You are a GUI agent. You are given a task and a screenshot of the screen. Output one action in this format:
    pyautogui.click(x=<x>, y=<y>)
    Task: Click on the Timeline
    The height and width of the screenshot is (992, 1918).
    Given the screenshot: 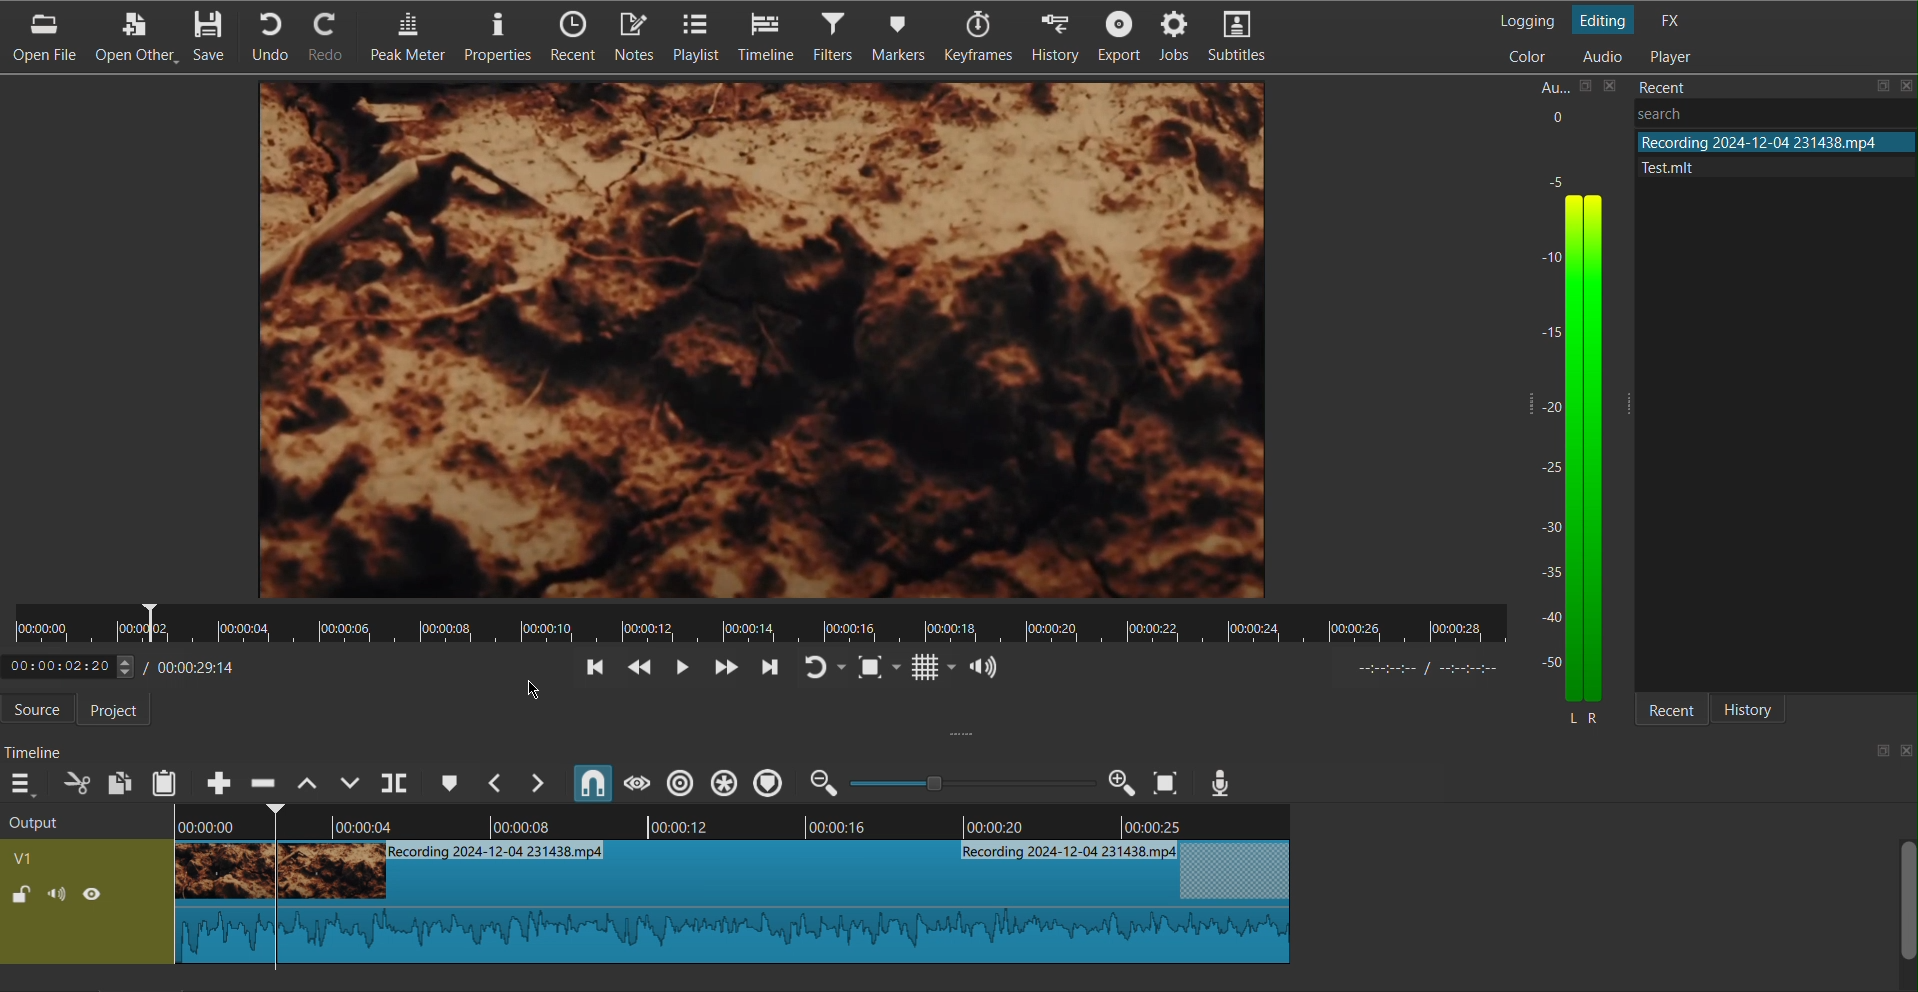 What is the action you would take?
    pyautogui.click(x=760, y=624)
    